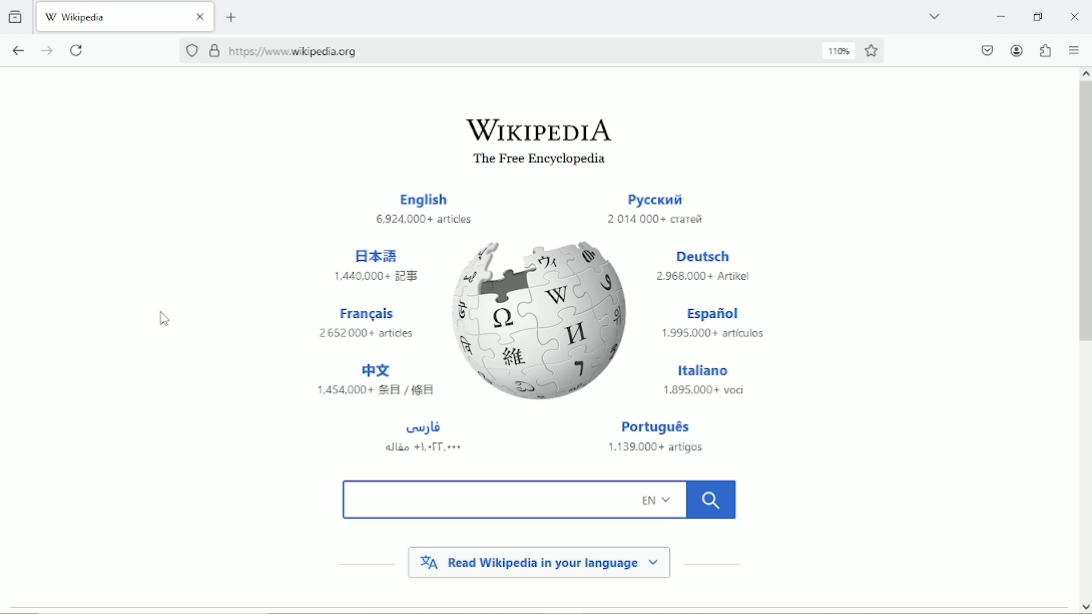 This screenshot has height=614, width=1092. I want to click on New tab, so click(230, 17).